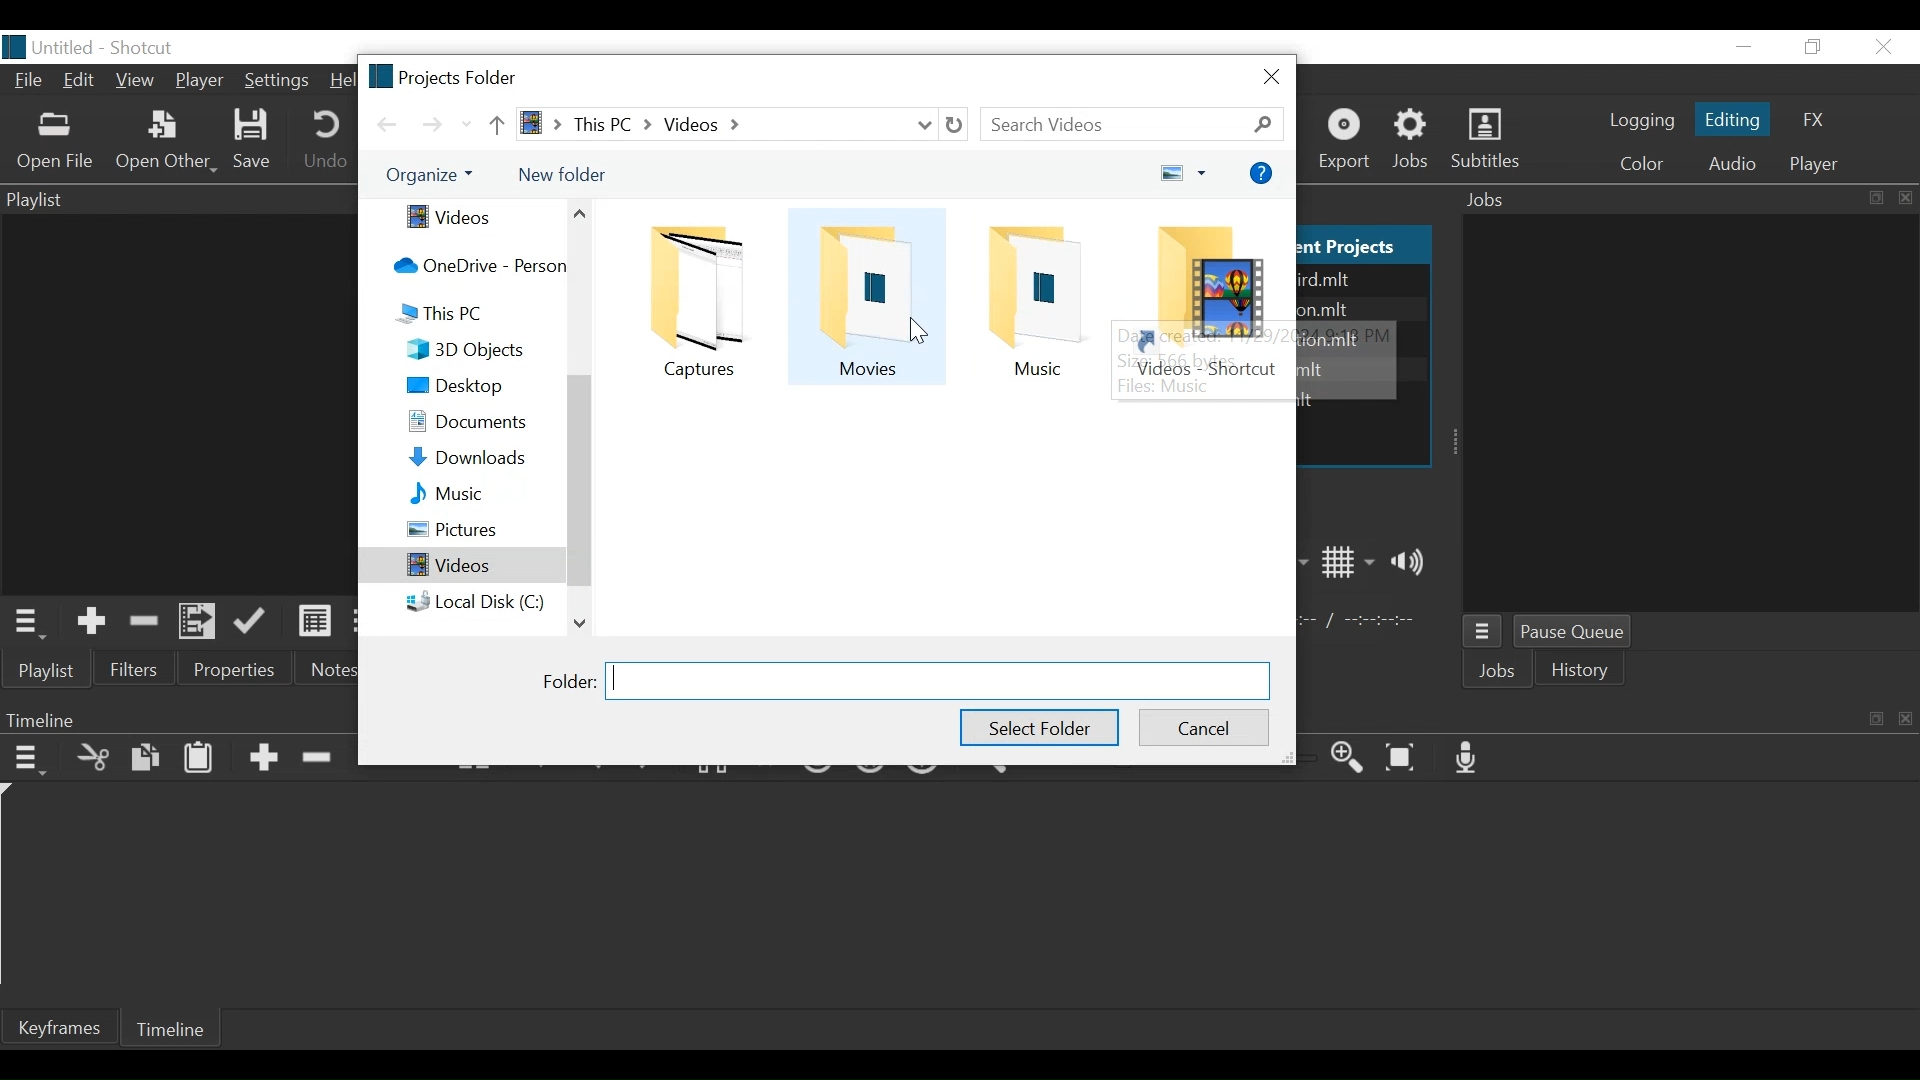  What do you see at coordinates (477, 420) in the screenshot?
I see `Documents` at bounding box center [477, 420].